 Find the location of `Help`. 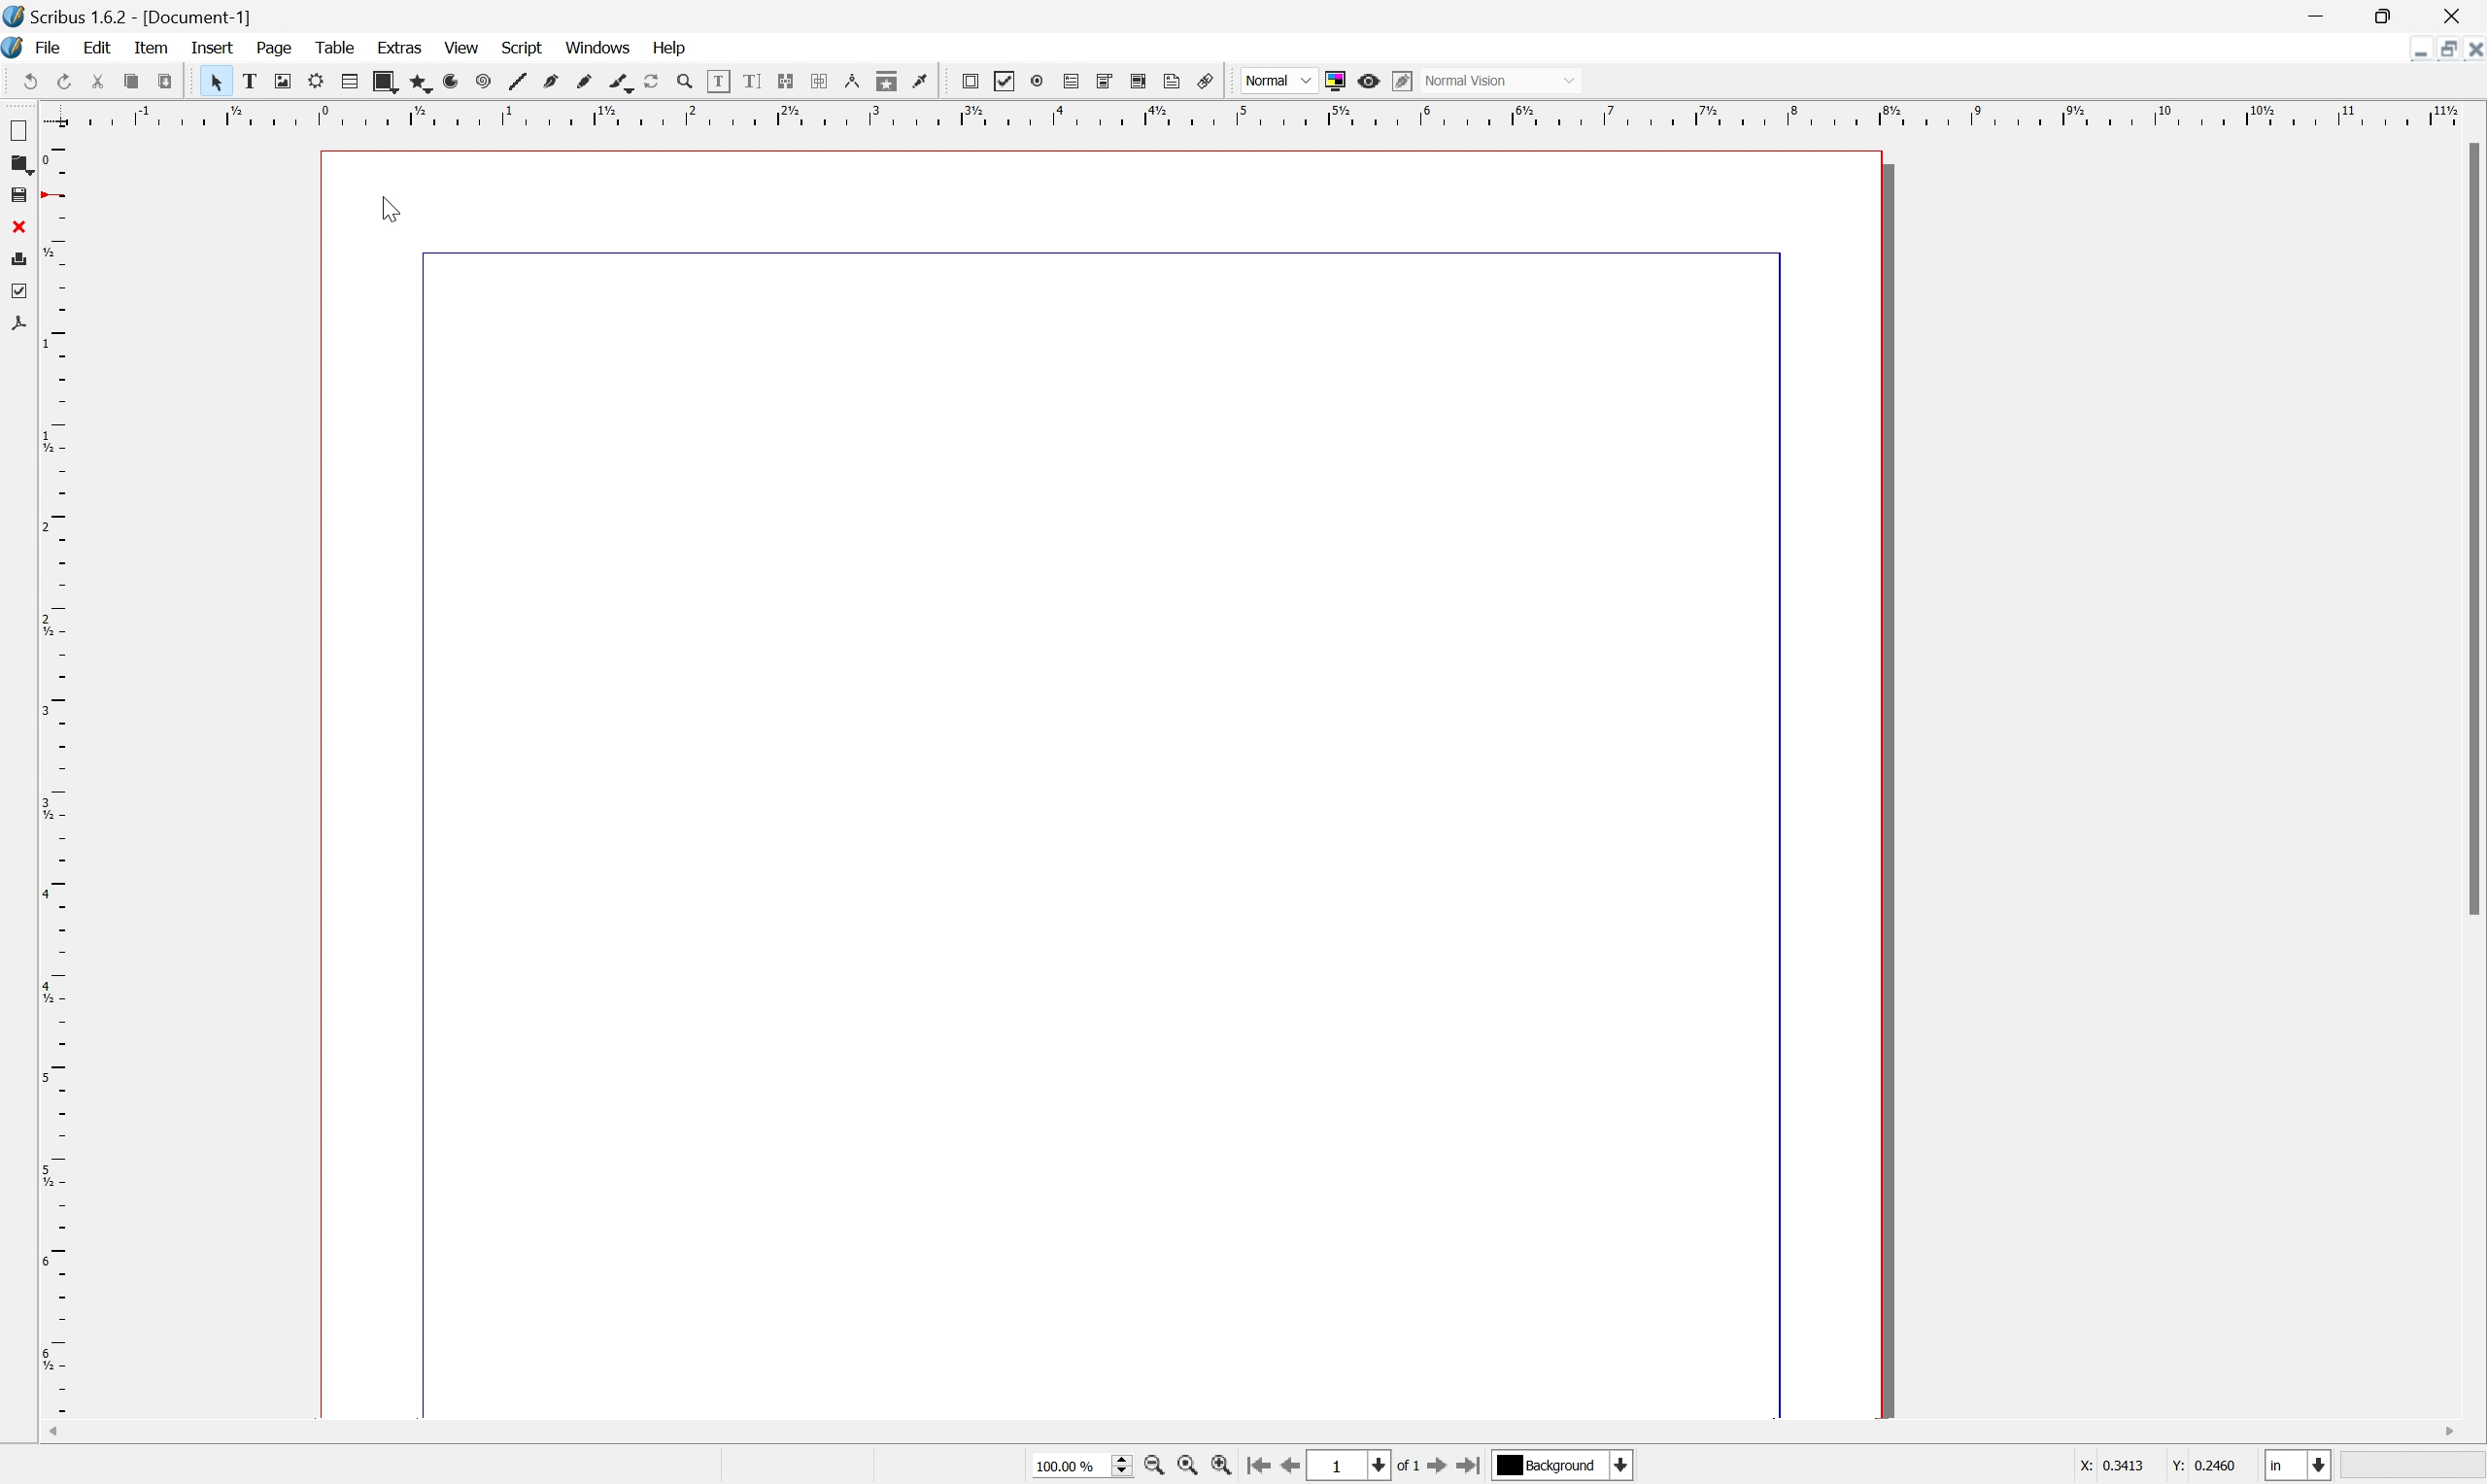

Help is located at coordinates (670, 49).